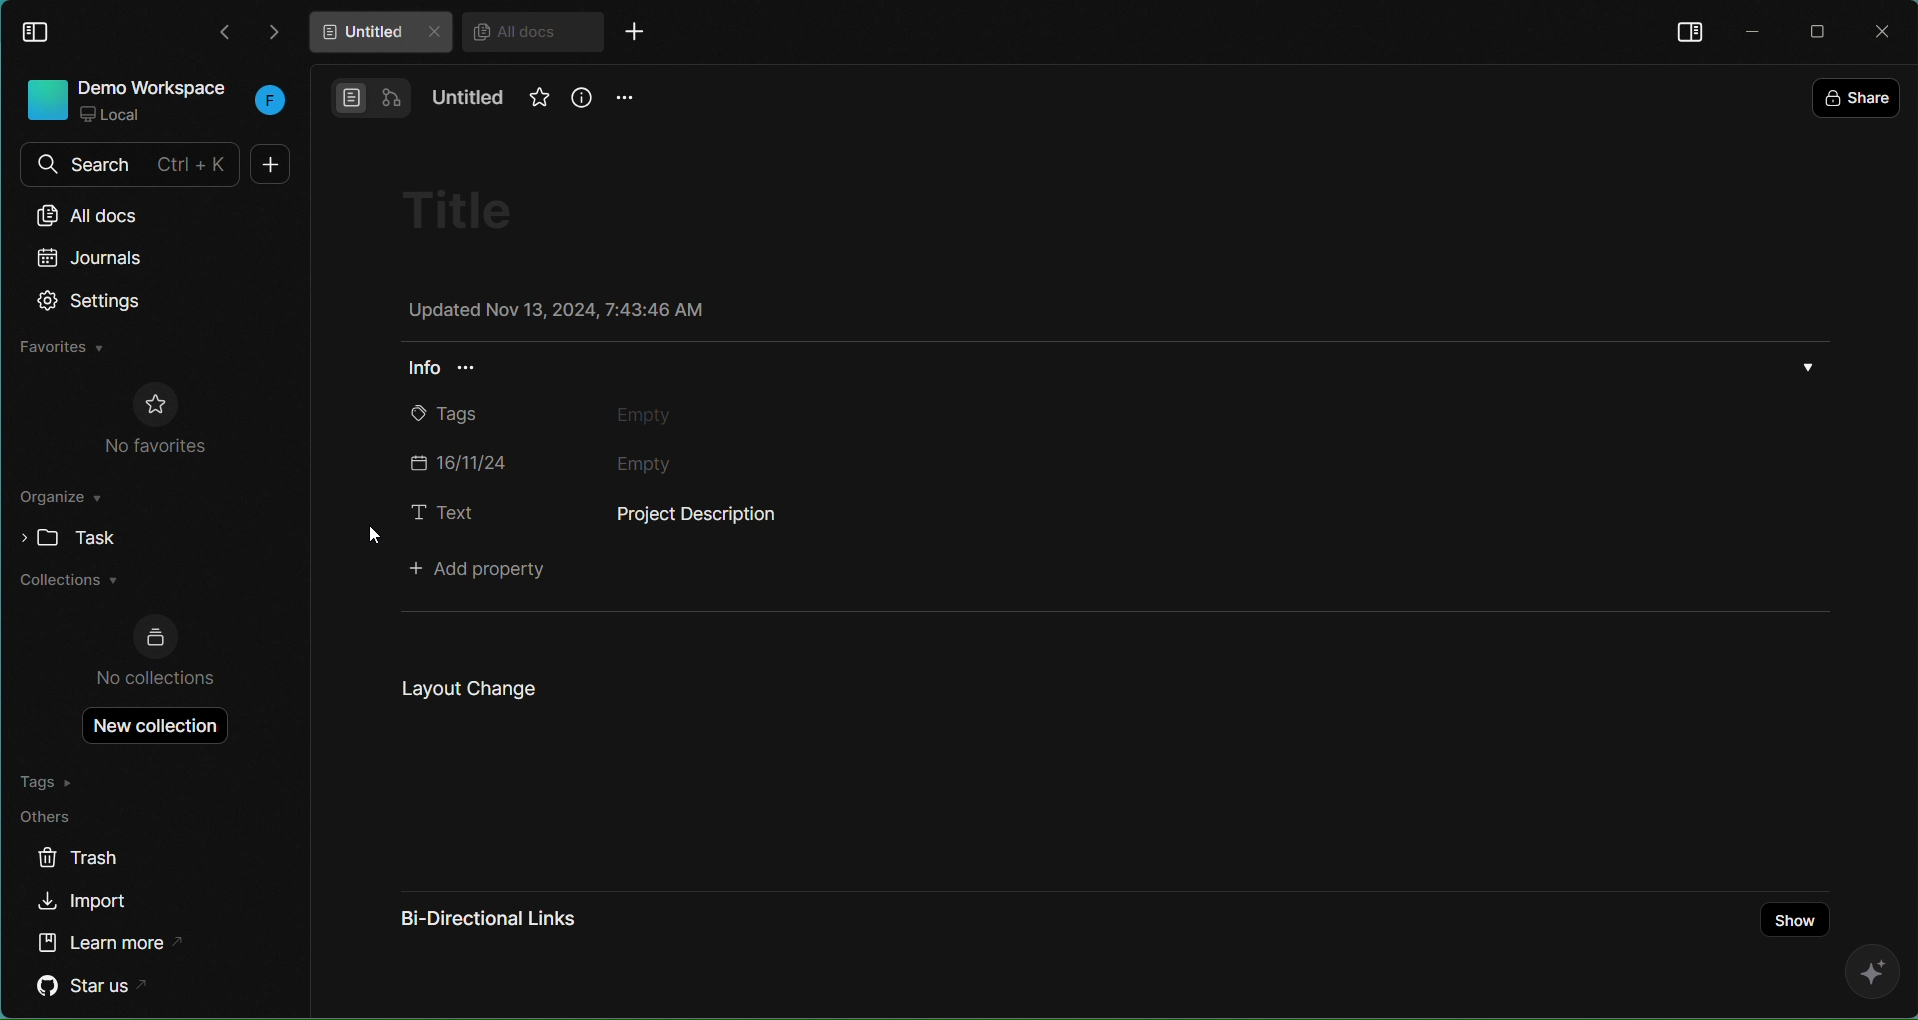 The height and width of the screenshot is (1020, 1918). I want to click on no collections, so click(157, 651).